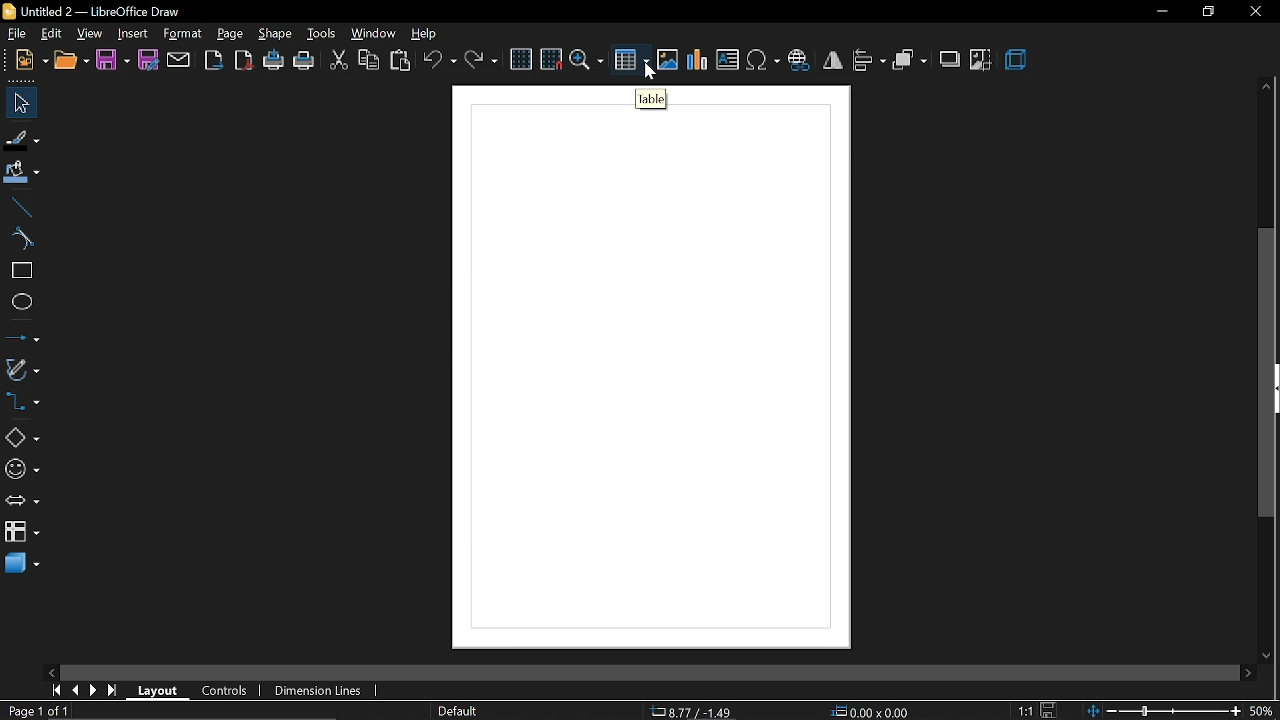 The image size is (1280, 720). Describe the element at coordinates (870, 61) in the screenshot. I see `align` at that location.